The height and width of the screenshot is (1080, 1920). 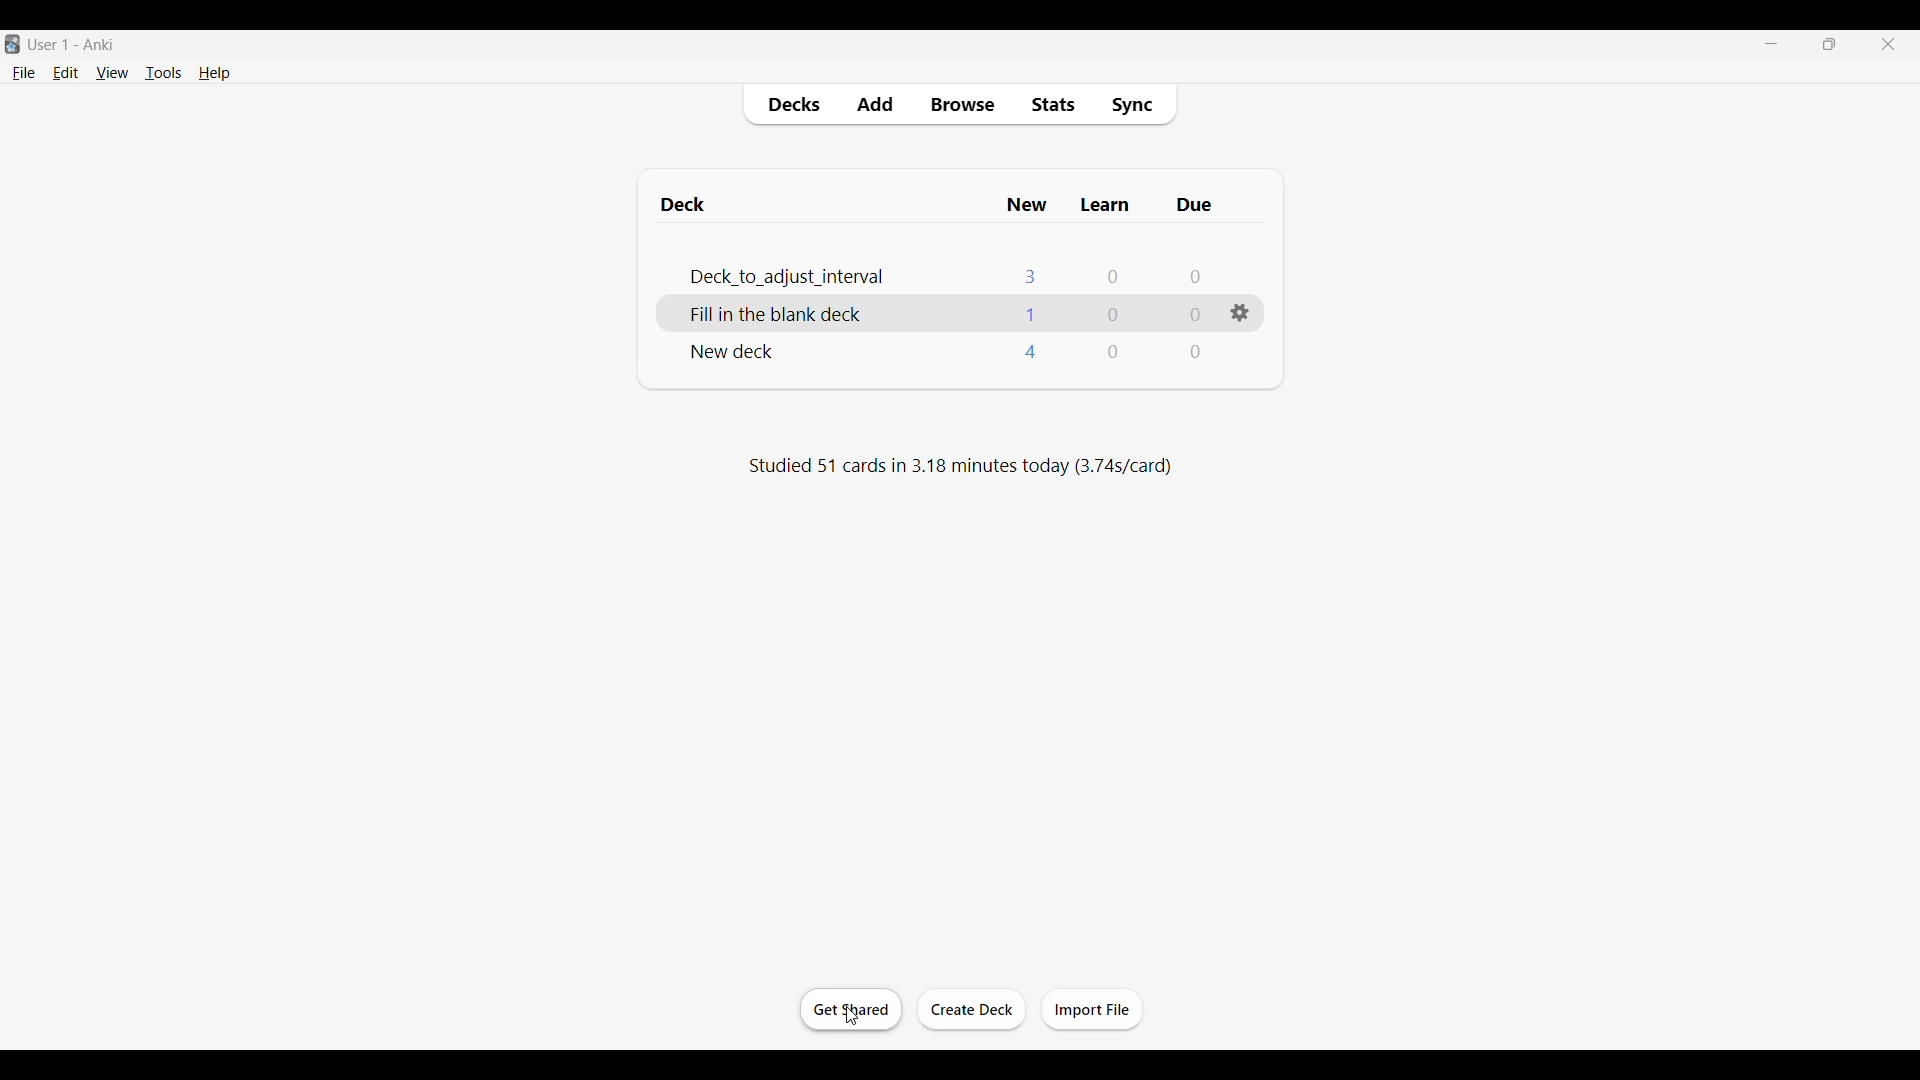 What do you see at coordinates (1136, 104) in the screenshot?
I see `Sync` at bounding box center [1136, 104].